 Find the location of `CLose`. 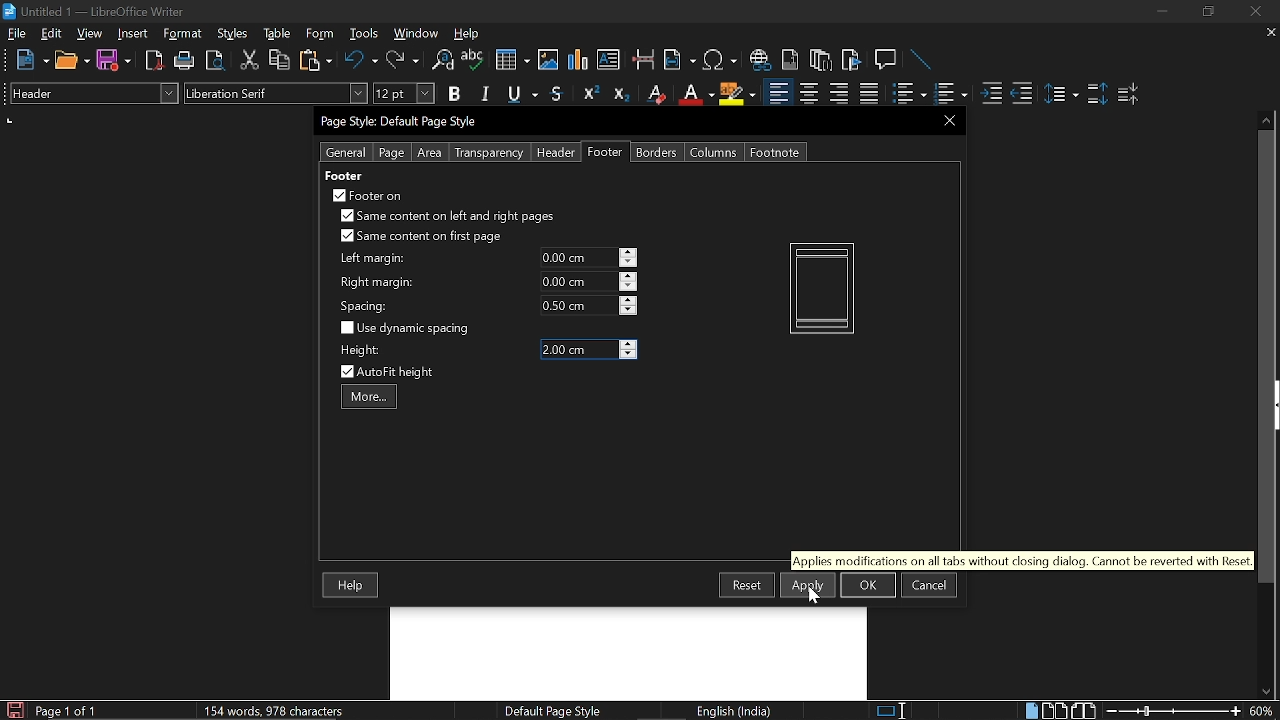

CLose is located at coordinates (947, 120).